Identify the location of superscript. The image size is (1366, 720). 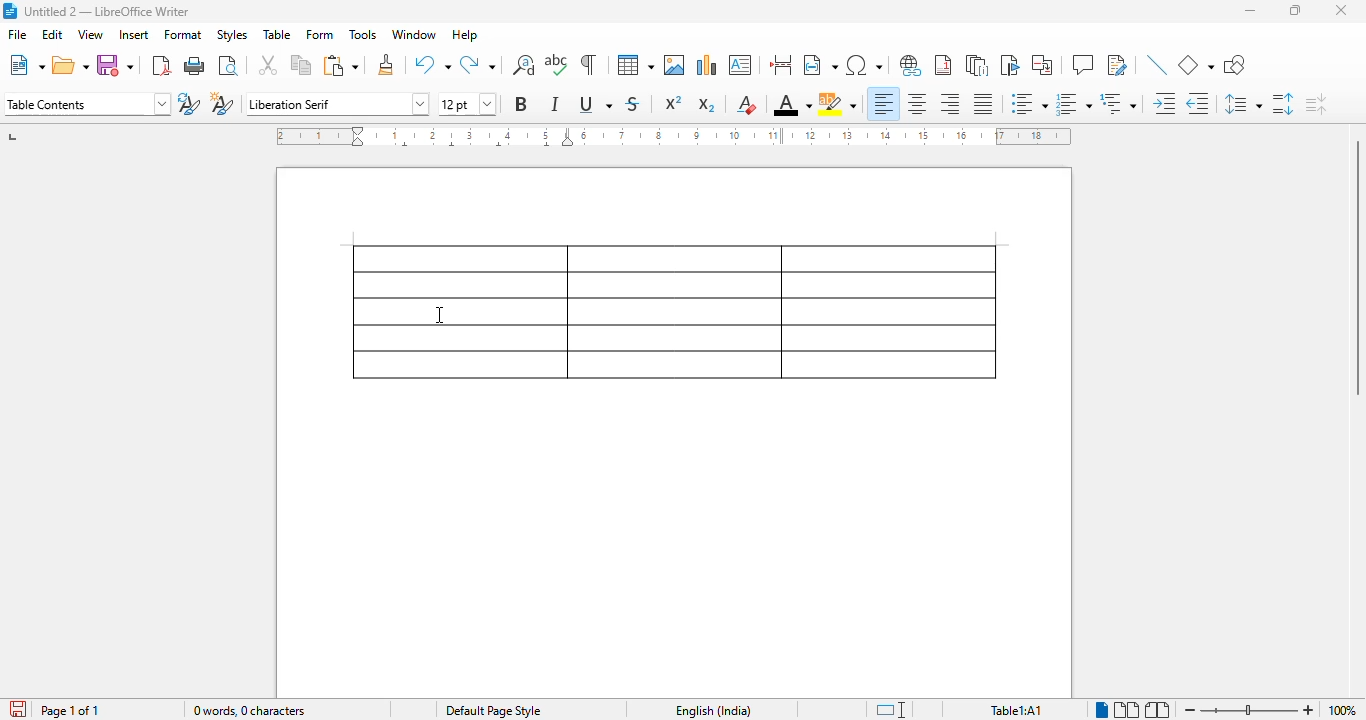
(674, 102).